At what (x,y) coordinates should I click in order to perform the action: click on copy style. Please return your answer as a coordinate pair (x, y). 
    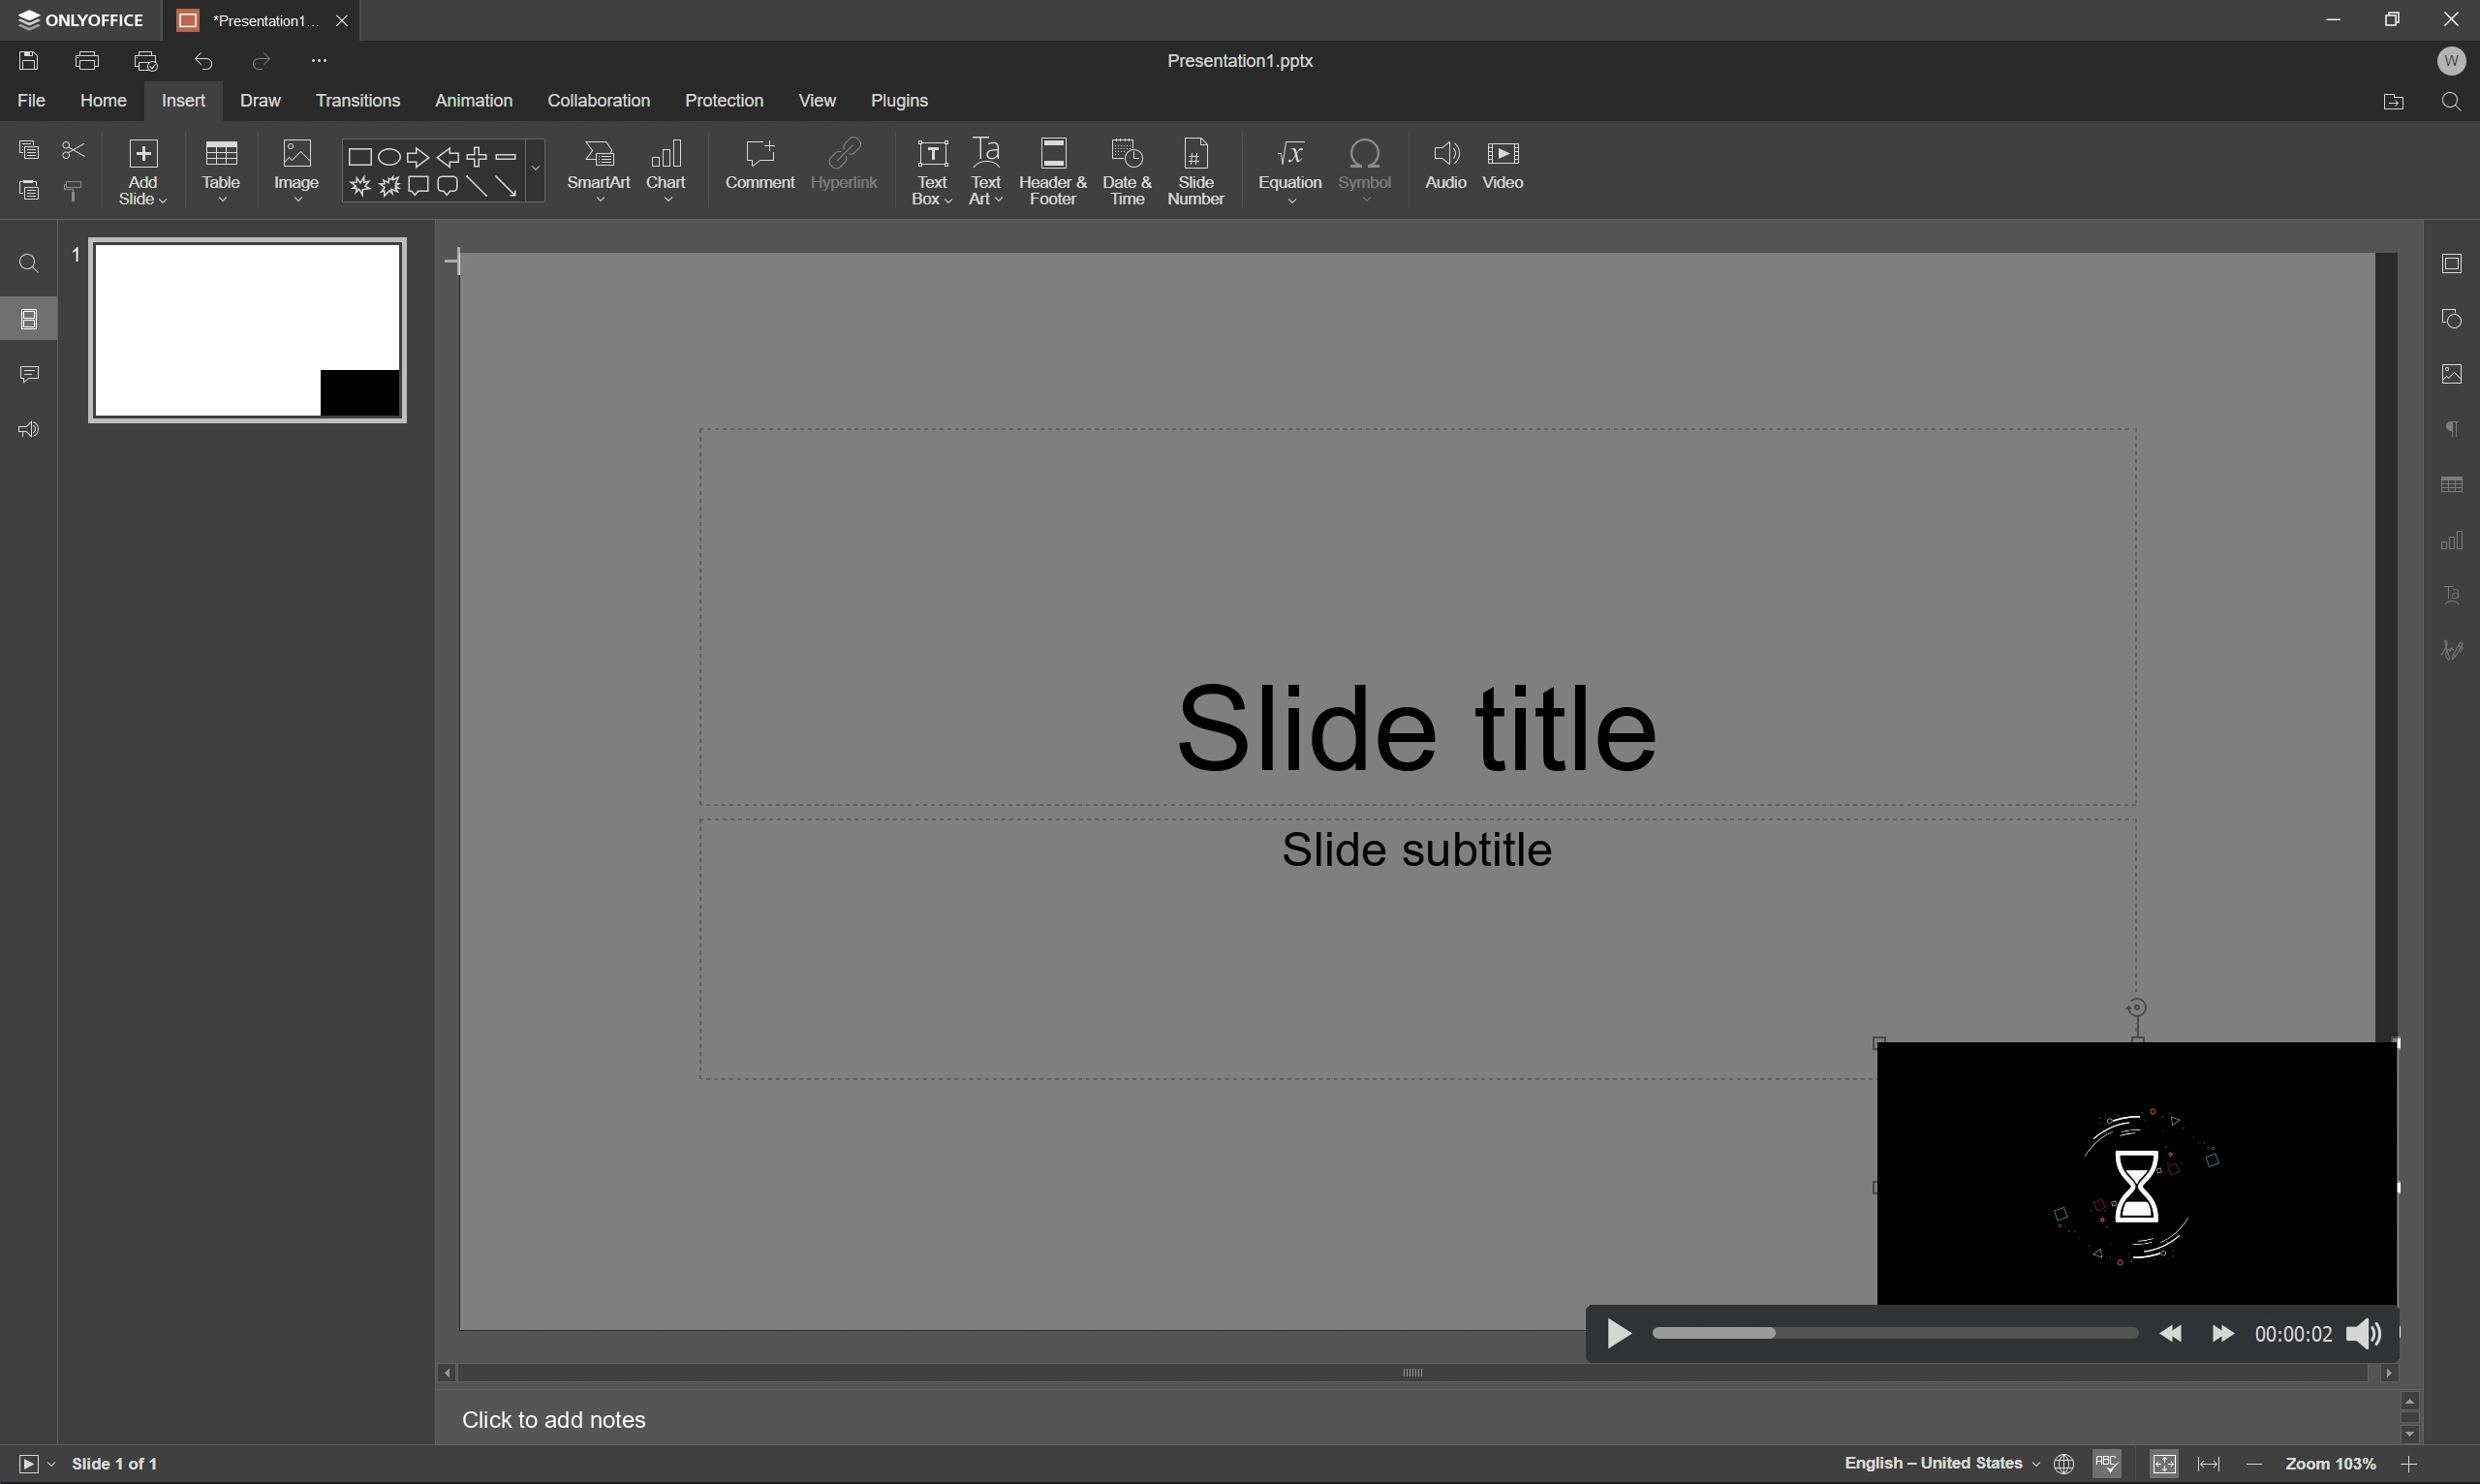
    Looking at the image, I should click on (70, 191).